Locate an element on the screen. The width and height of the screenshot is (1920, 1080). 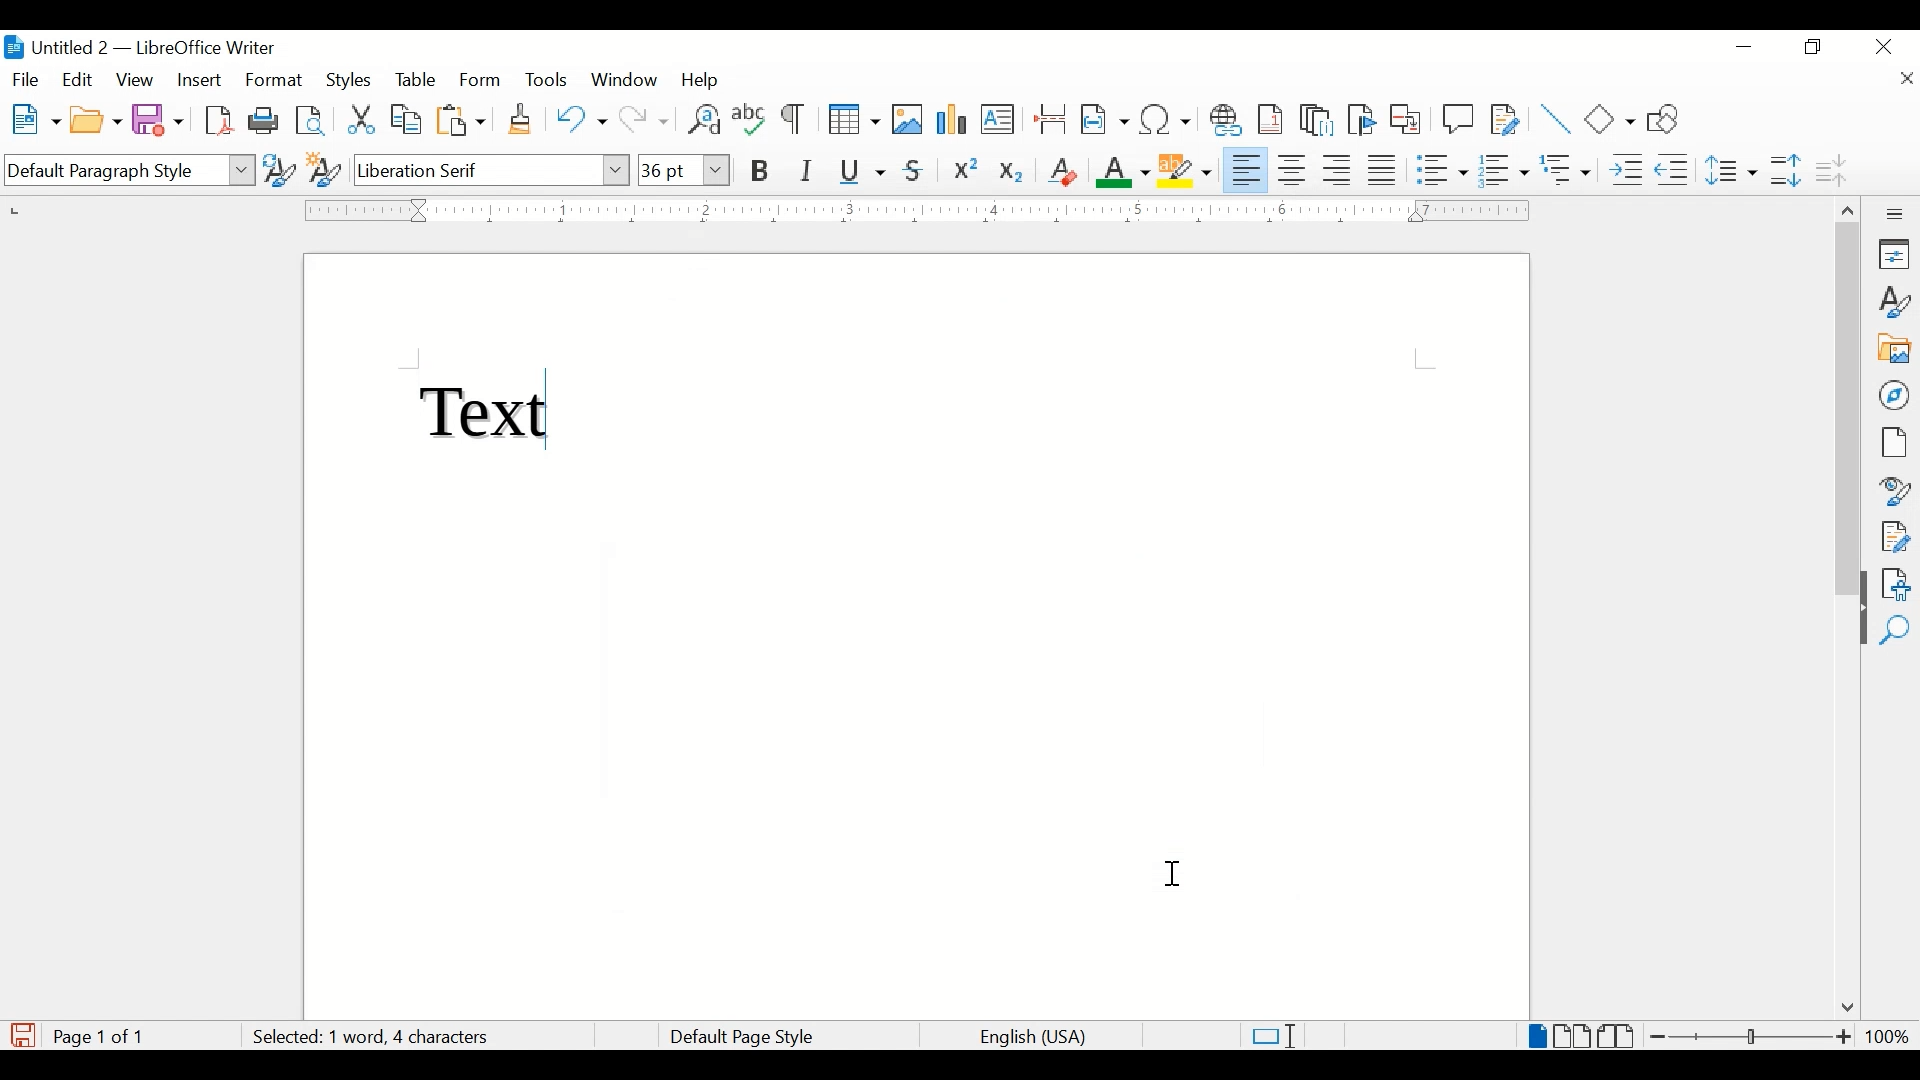
insert hyperlink is located at coordinates (1226, 120).